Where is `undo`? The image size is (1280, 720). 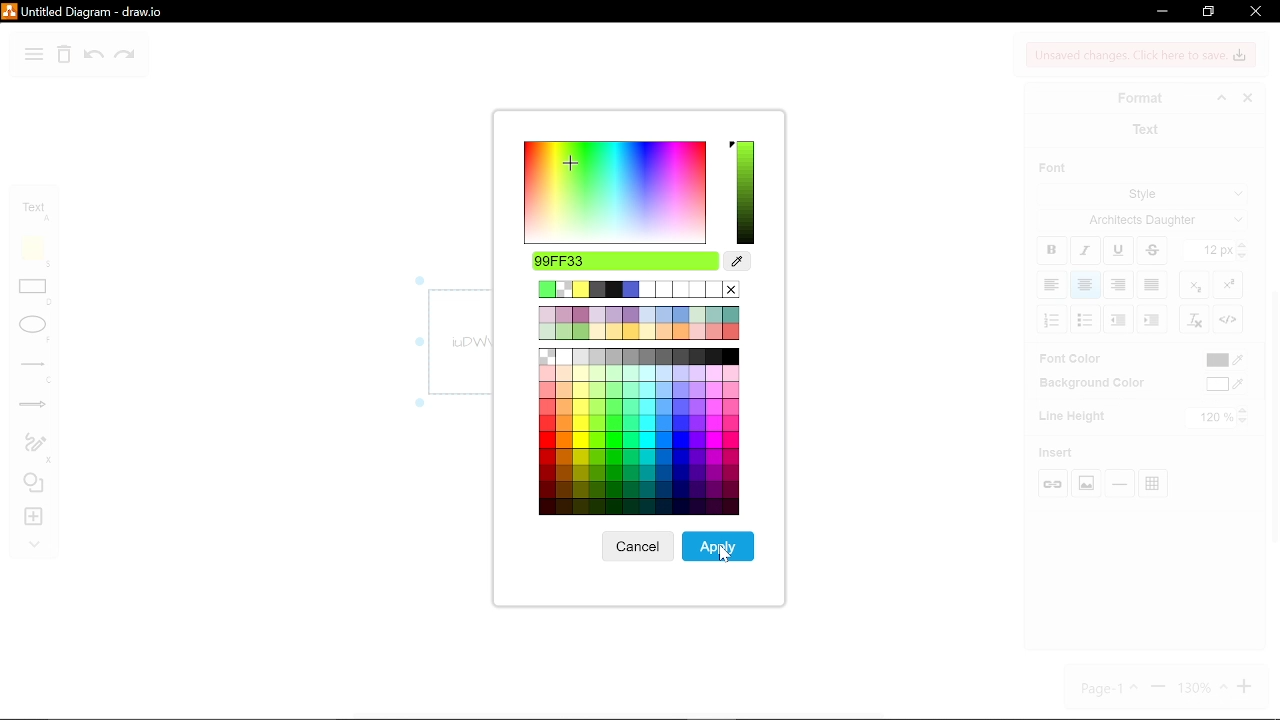
undo is located at coordinates (94, 56).